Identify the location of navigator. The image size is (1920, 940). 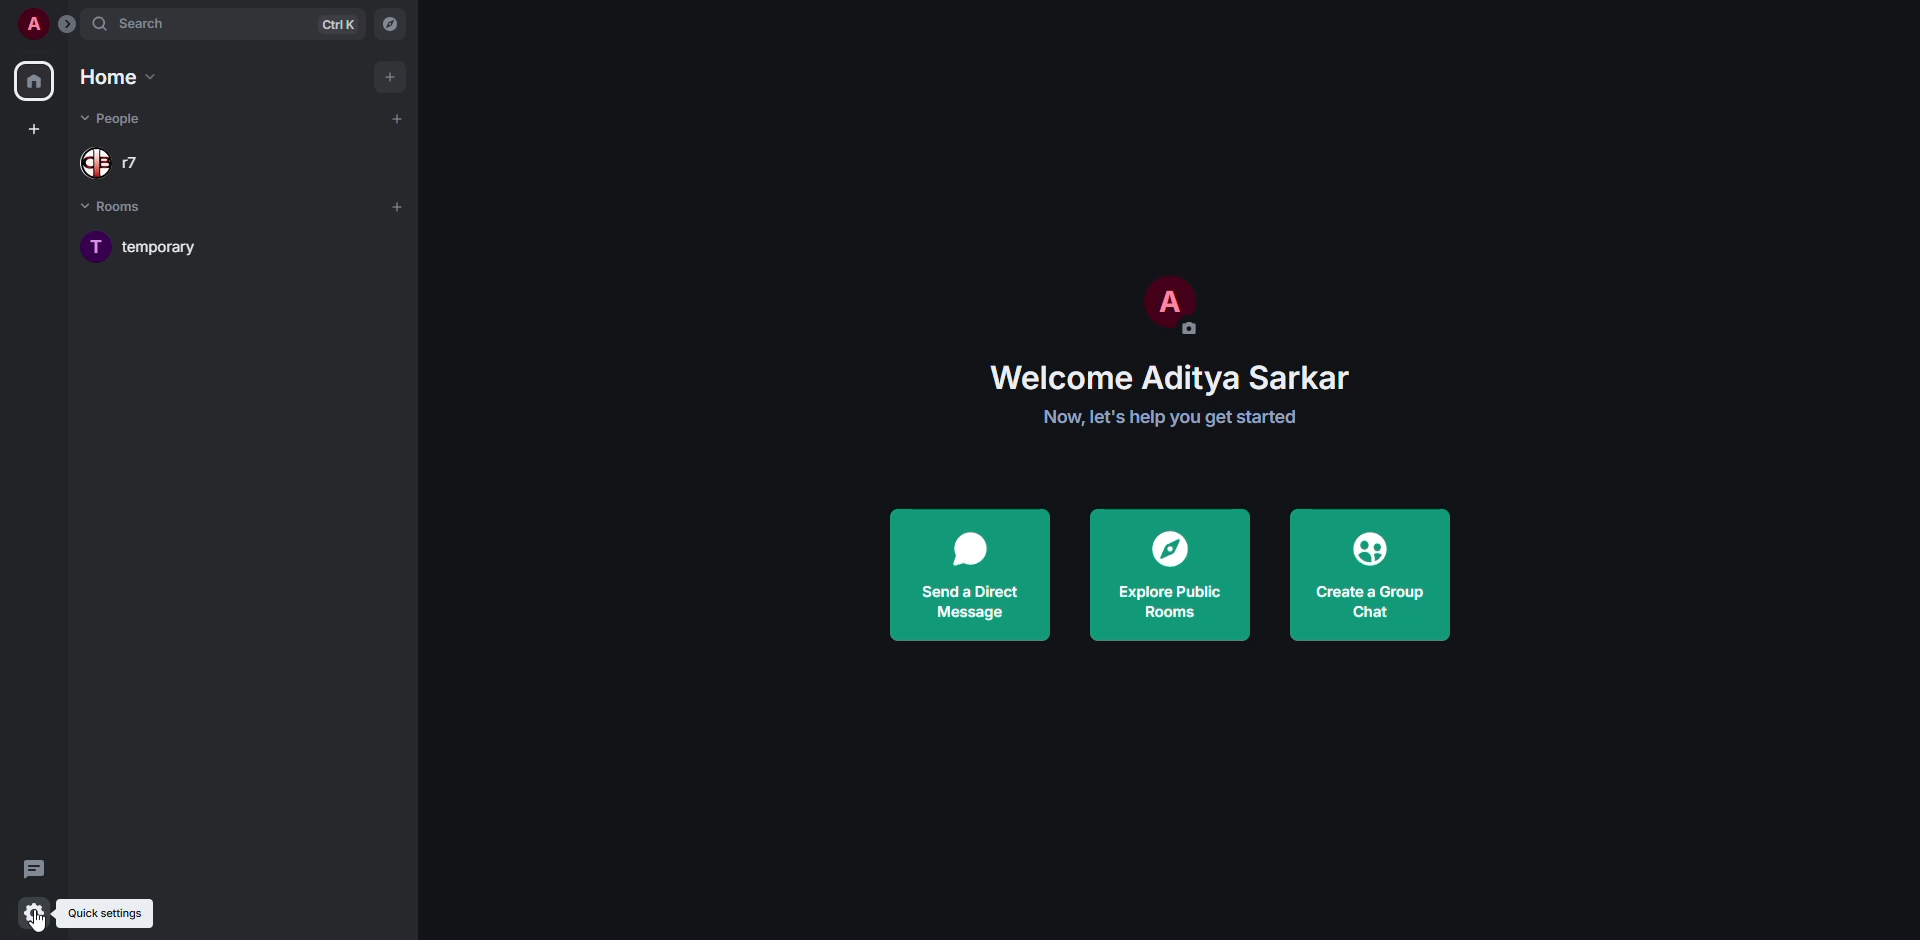
(390, 23).